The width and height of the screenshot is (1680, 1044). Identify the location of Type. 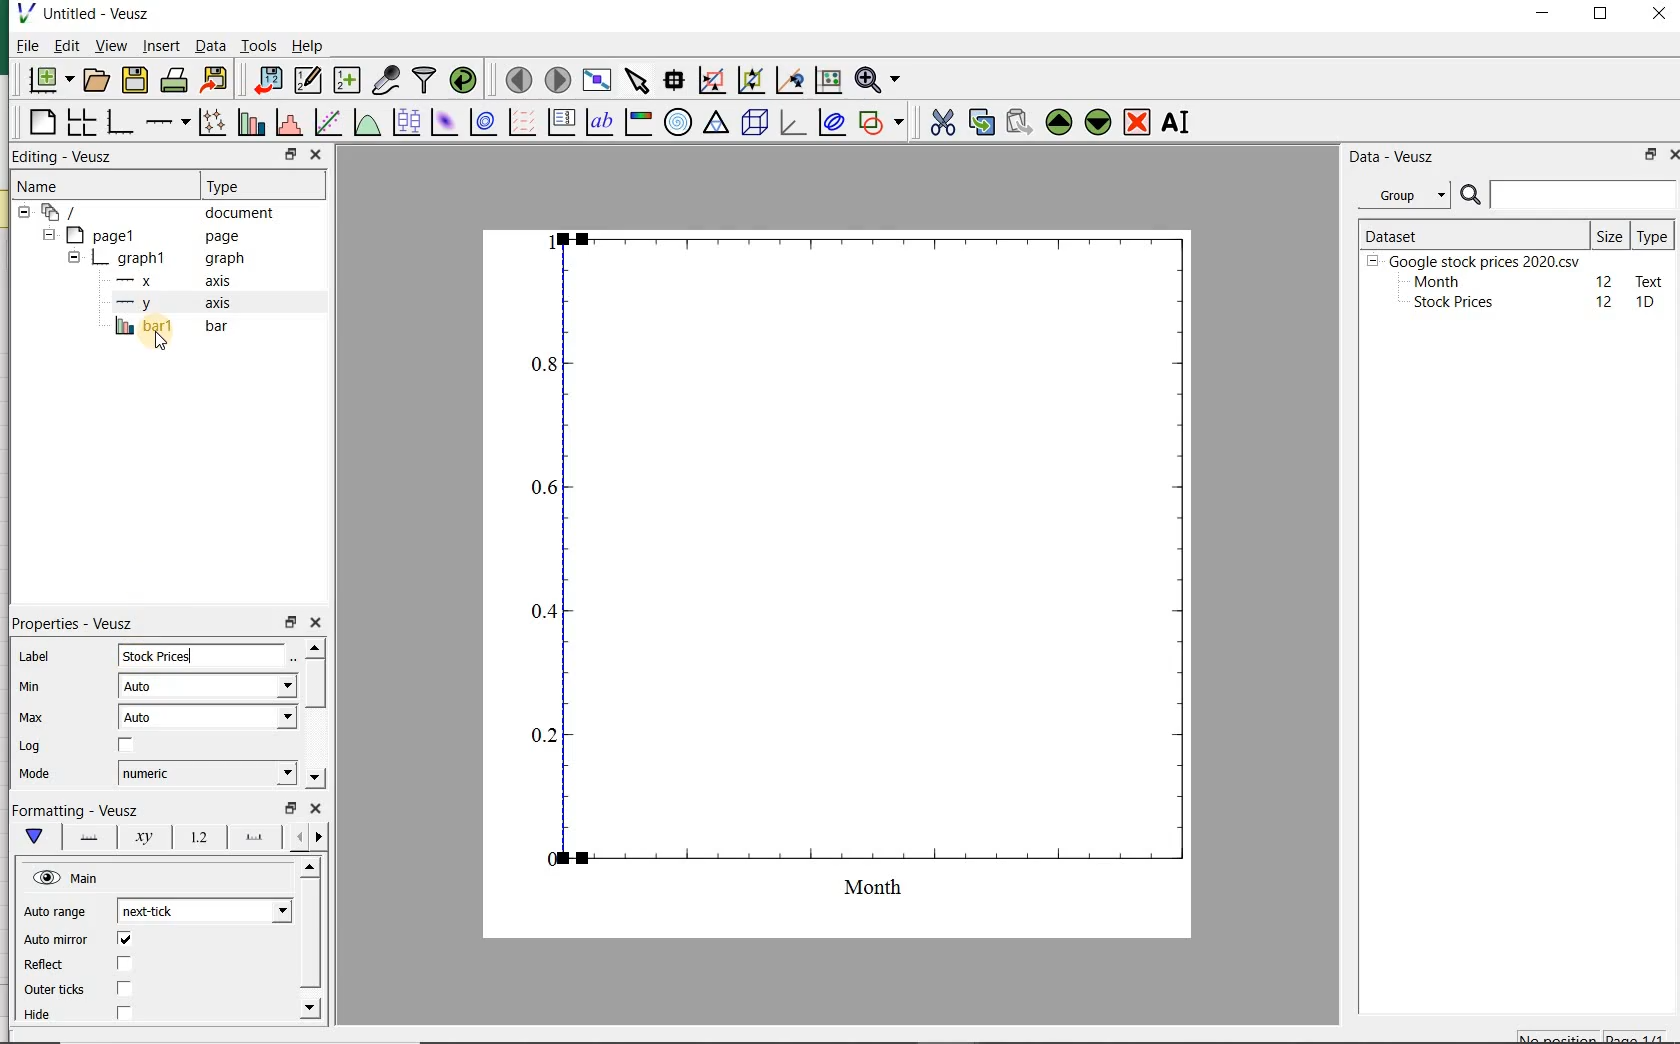
(1652, 235).